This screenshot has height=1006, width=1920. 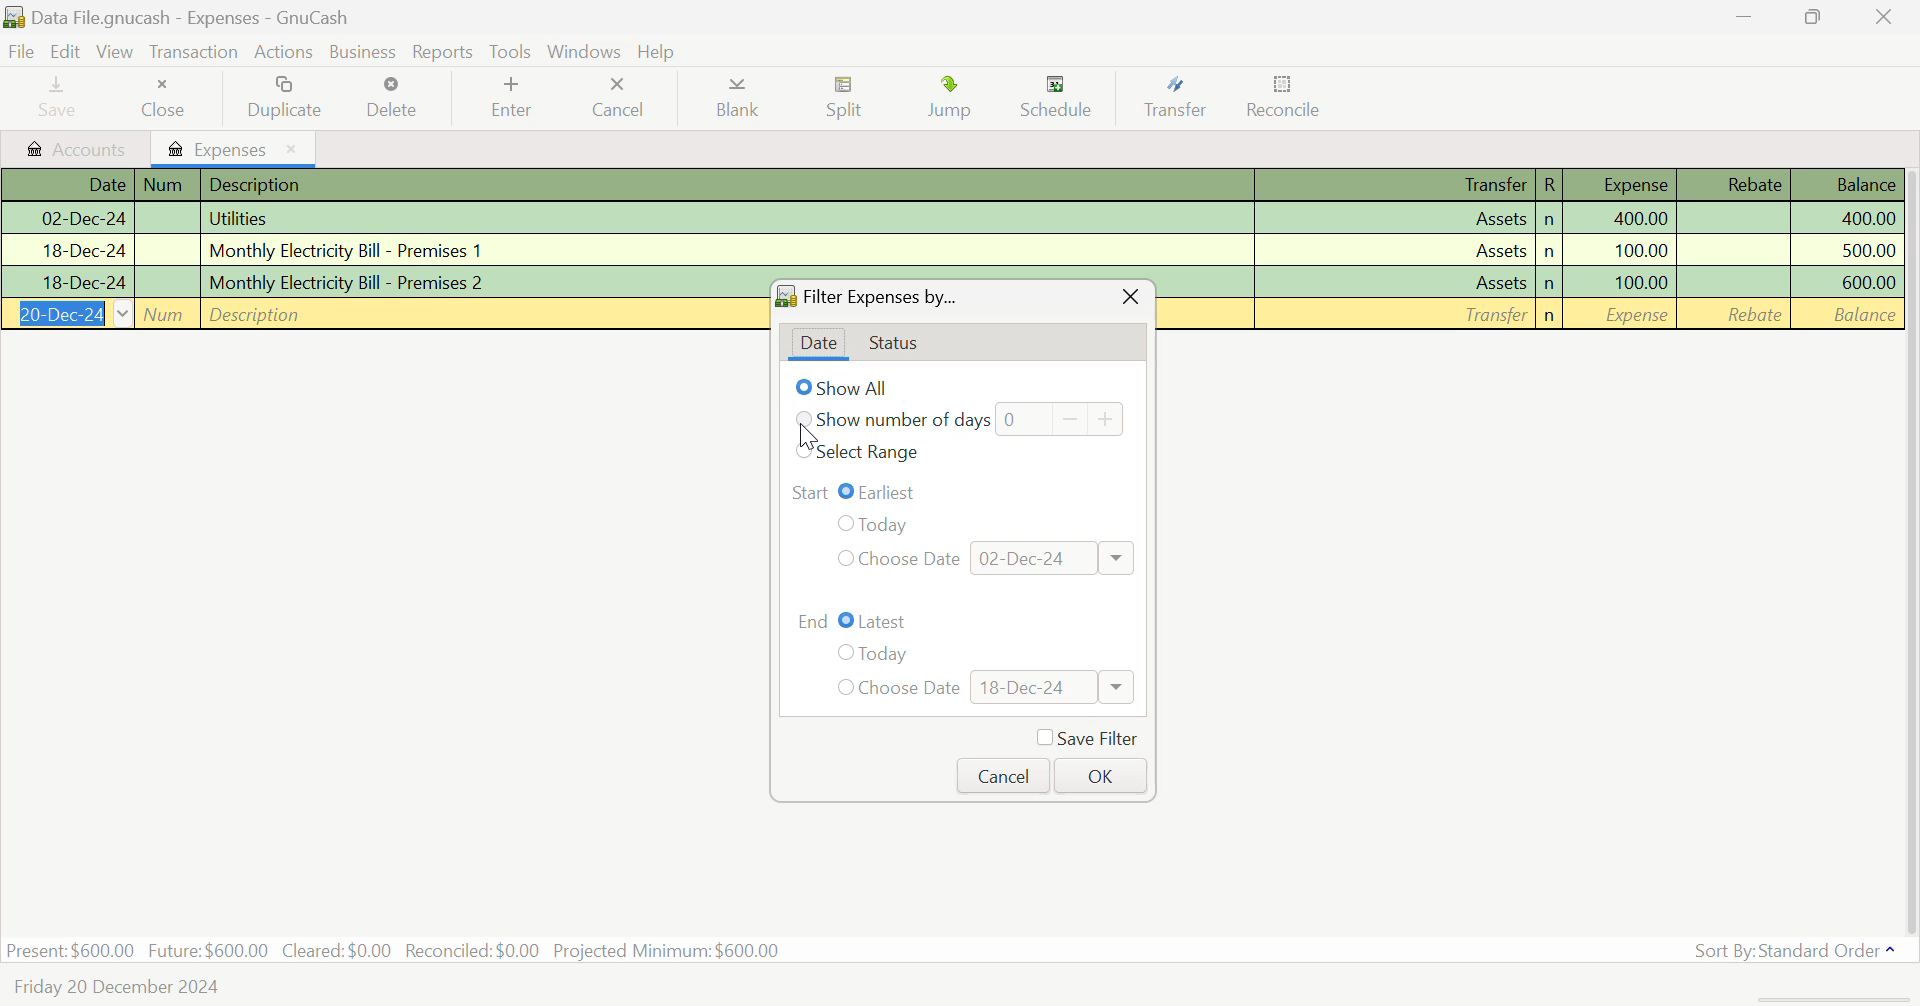 I want to click on Assets, so click(x=1393, y=281).